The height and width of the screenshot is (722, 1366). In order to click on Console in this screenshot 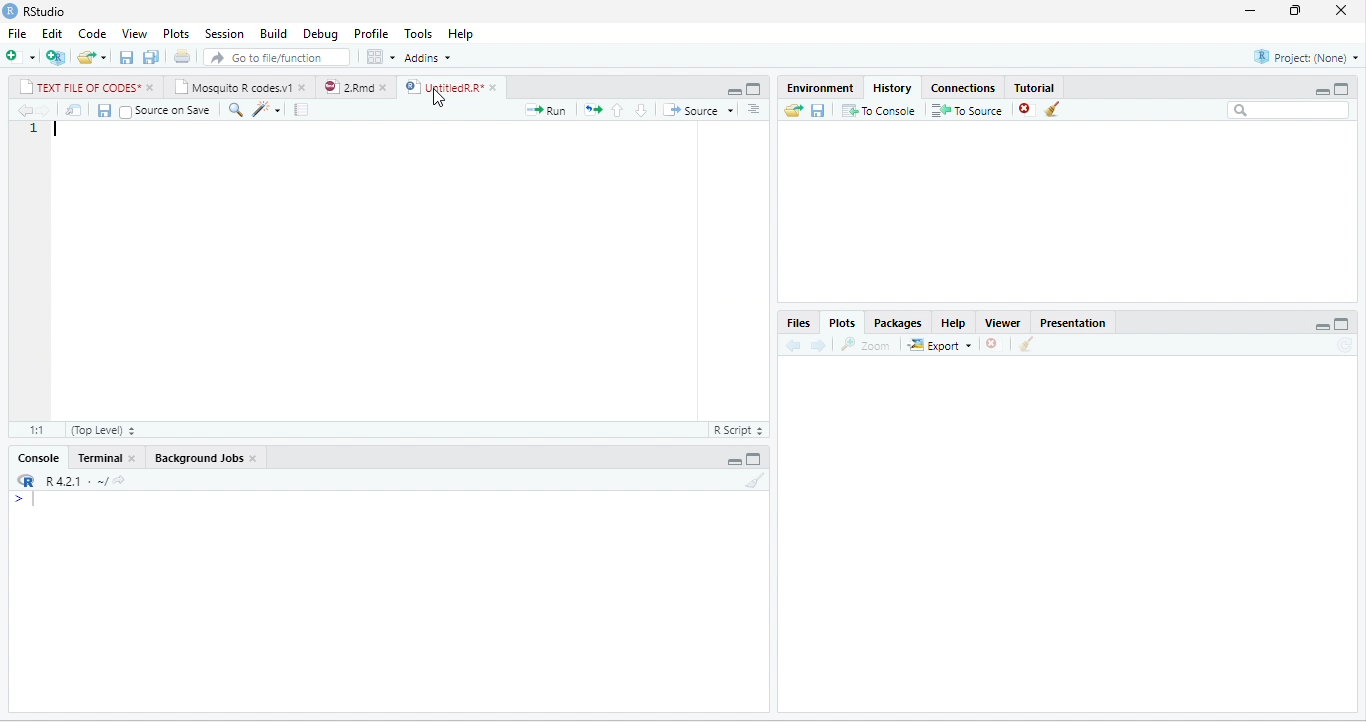, I will do `click(38, 457)`.